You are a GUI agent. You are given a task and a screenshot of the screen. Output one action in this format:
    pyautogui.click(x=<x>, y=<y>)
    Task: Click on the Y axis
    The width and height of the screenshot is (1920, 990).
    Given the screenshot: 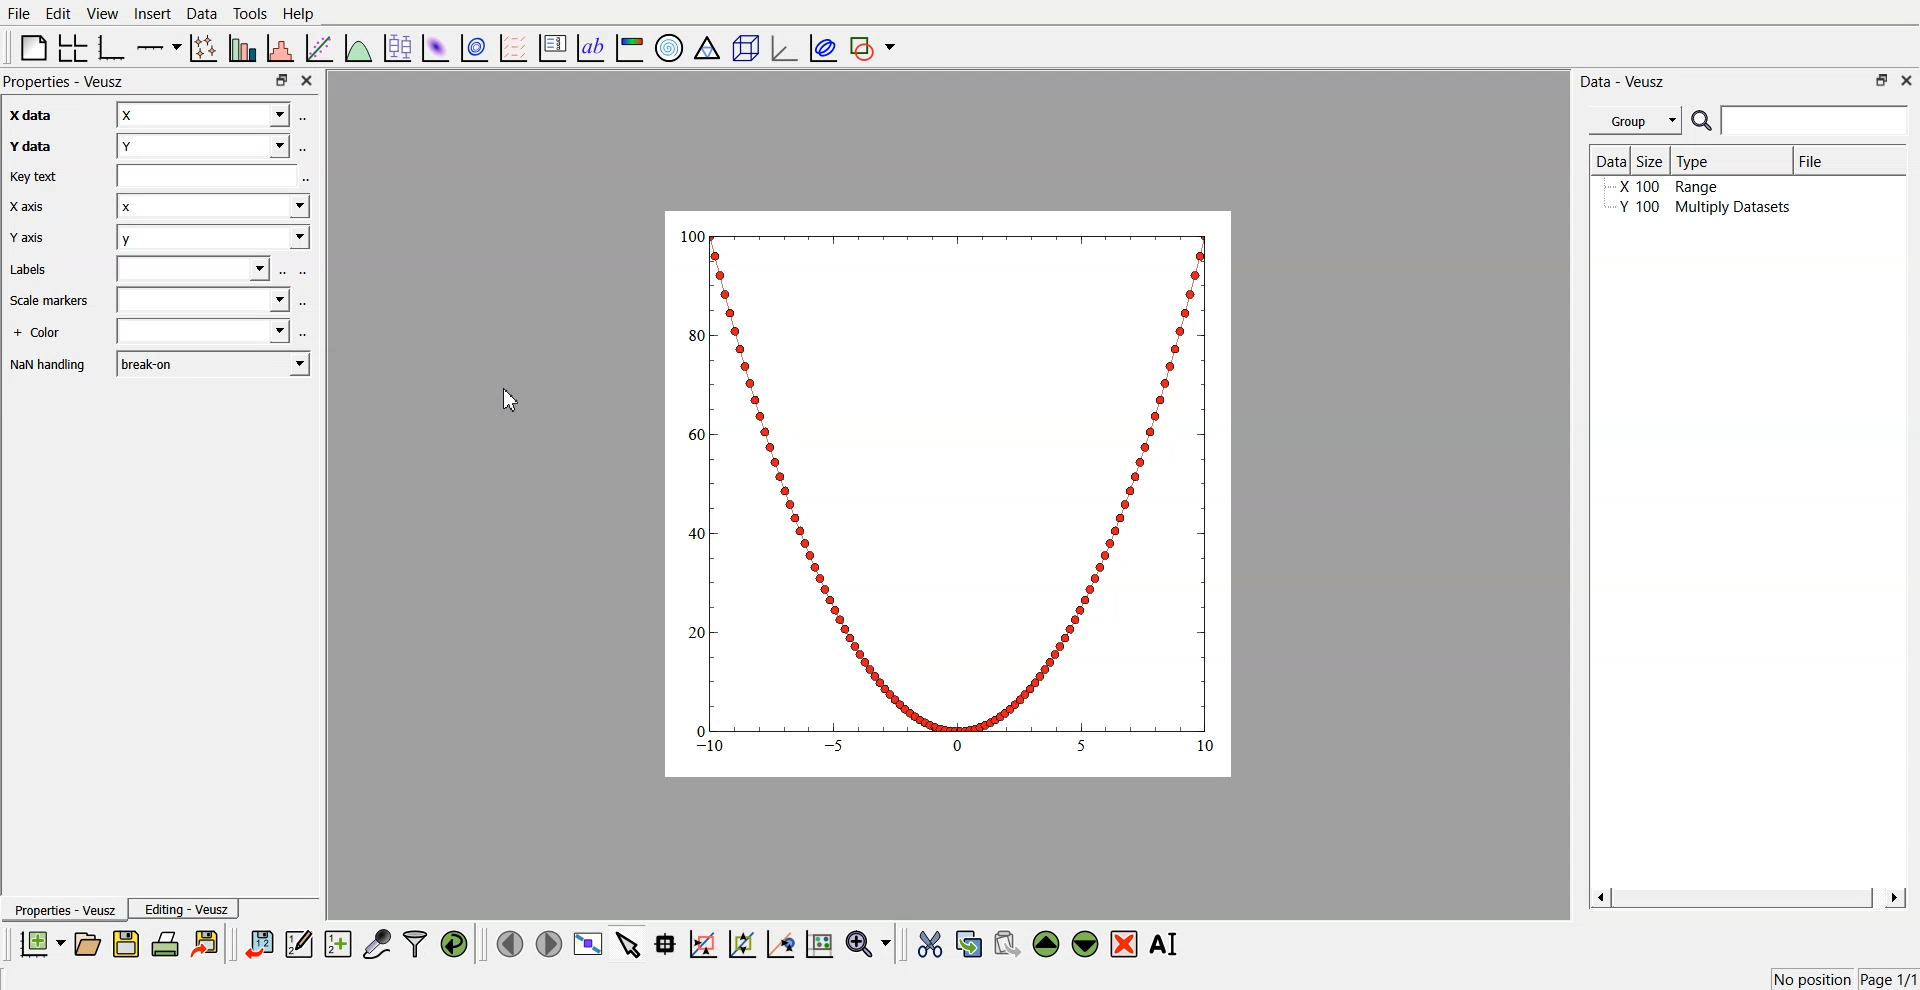 What is the action you would take?
    pyautogui.click(x=35, y=239)
    